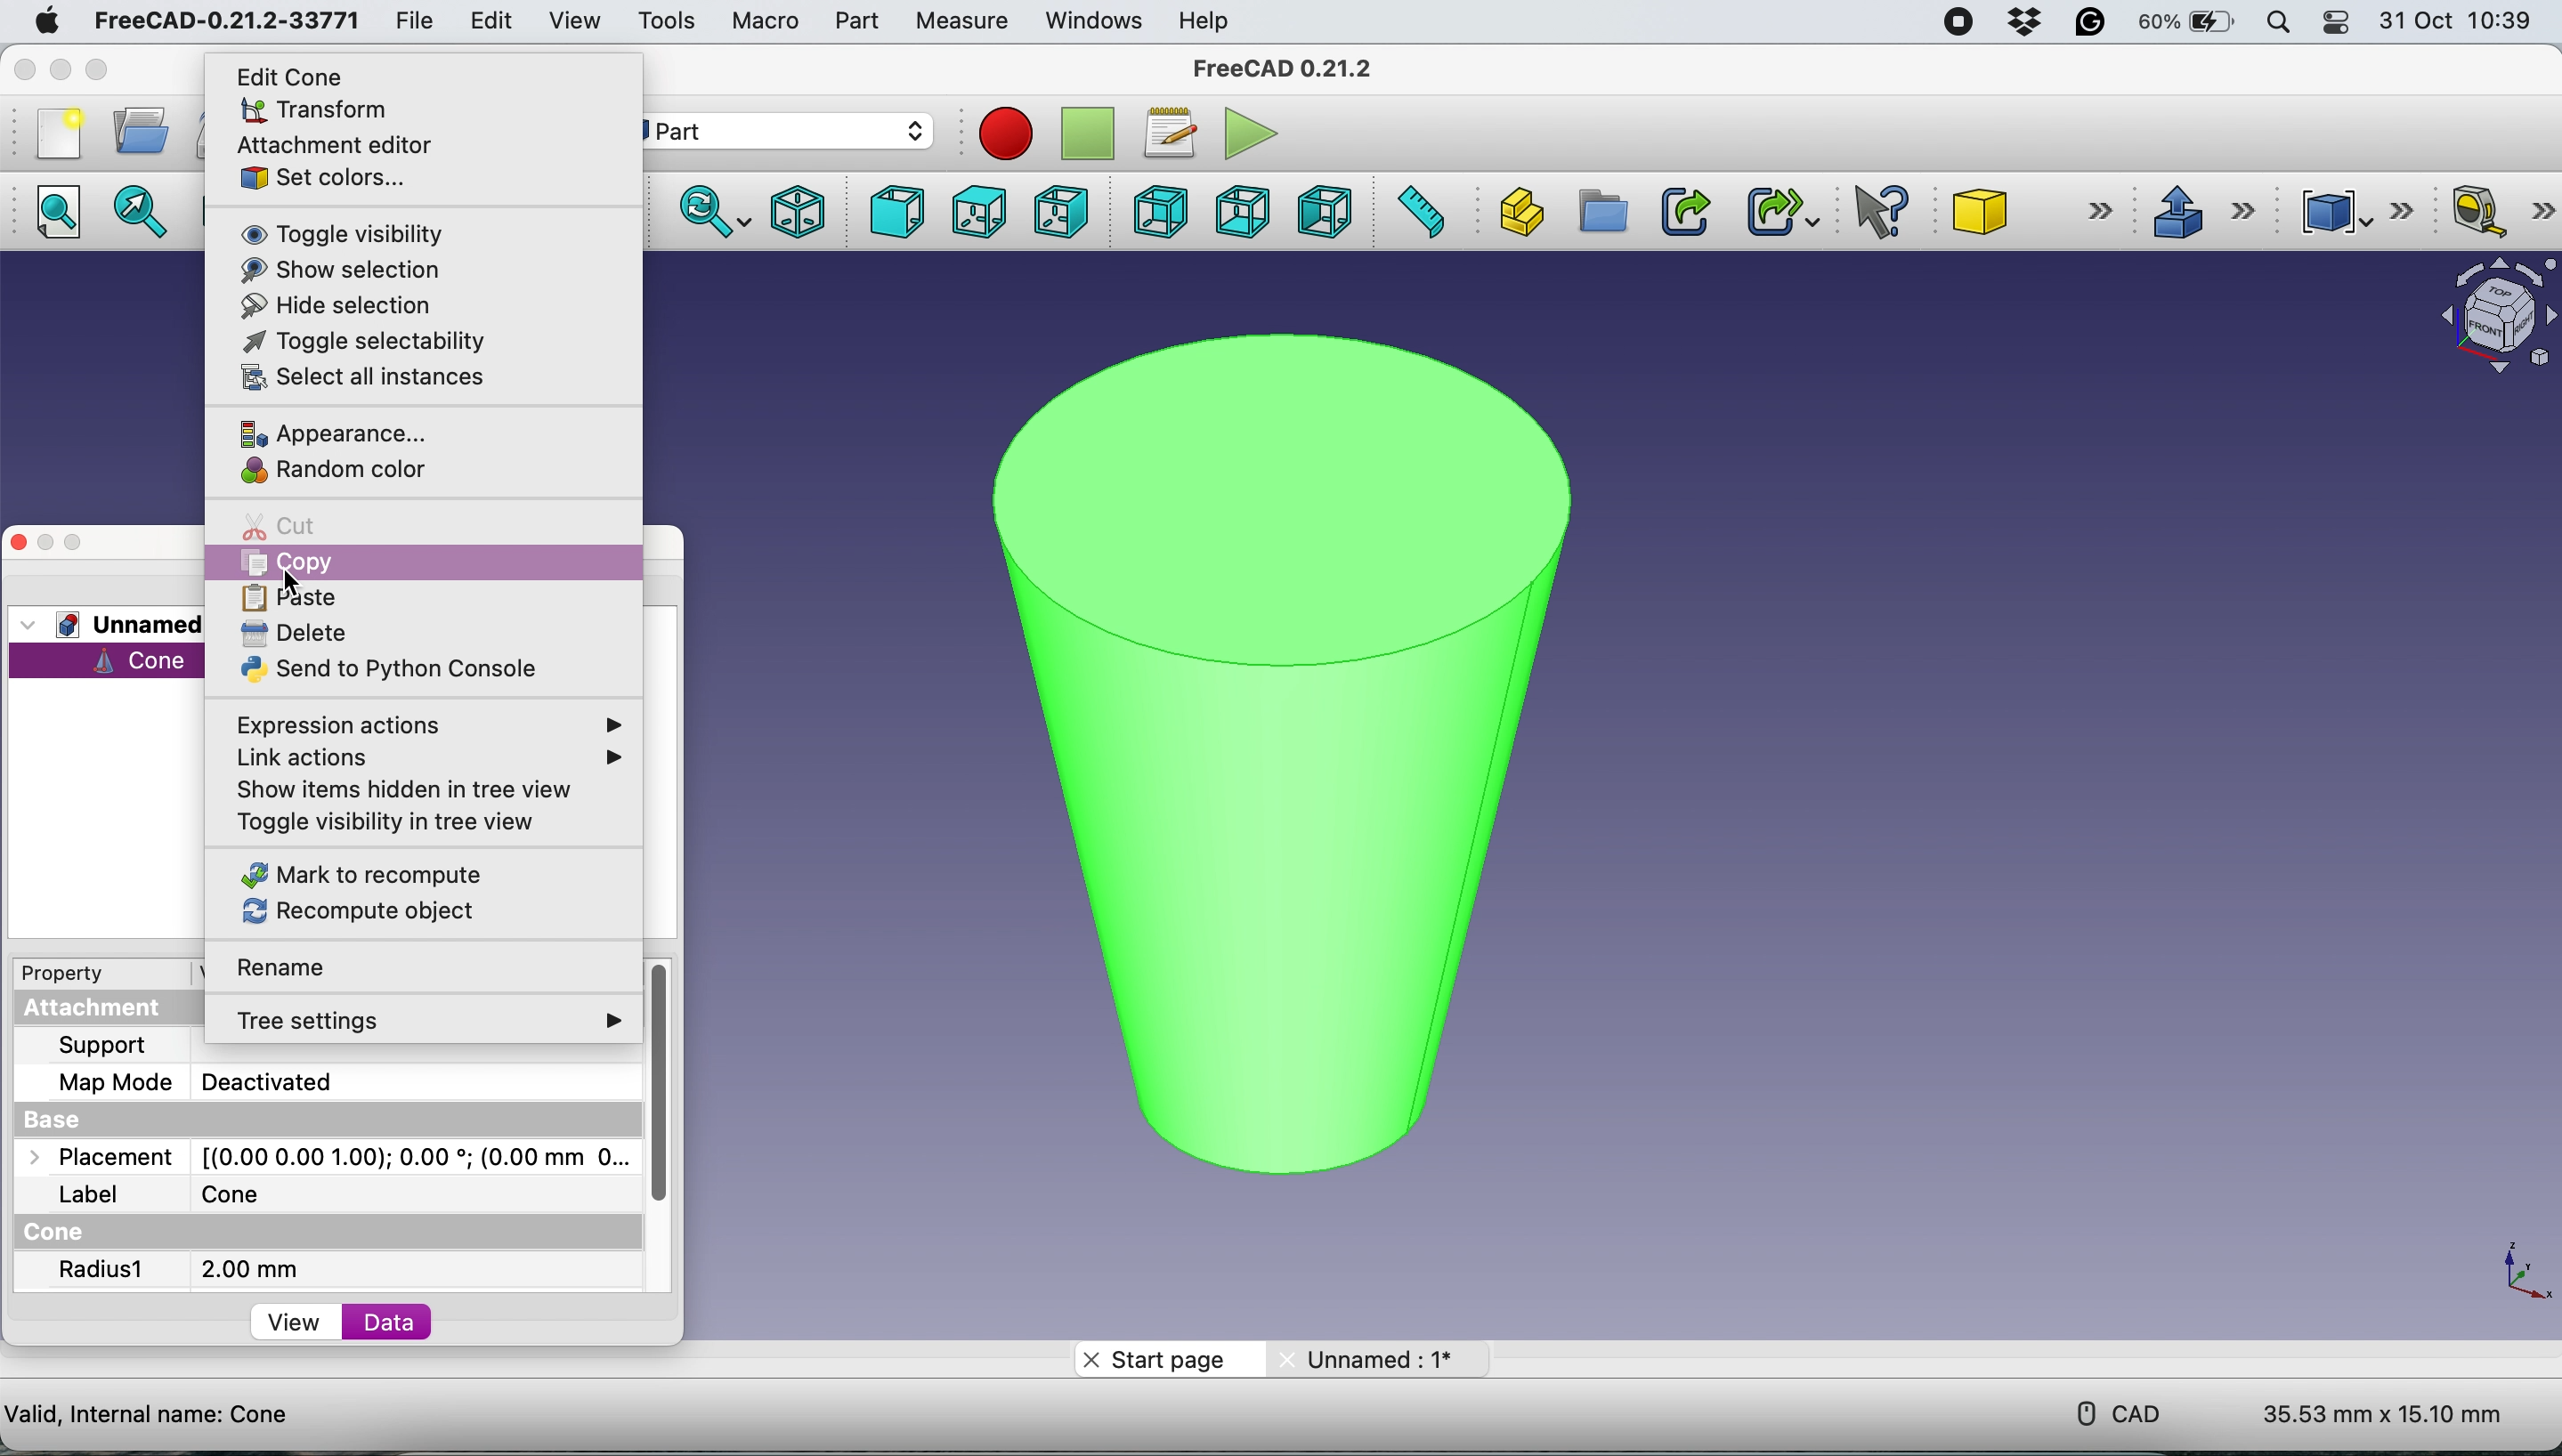 Image resolution: width=2562 pixels, height=1456 pixels. I want to click on transform, so click(309, 111).